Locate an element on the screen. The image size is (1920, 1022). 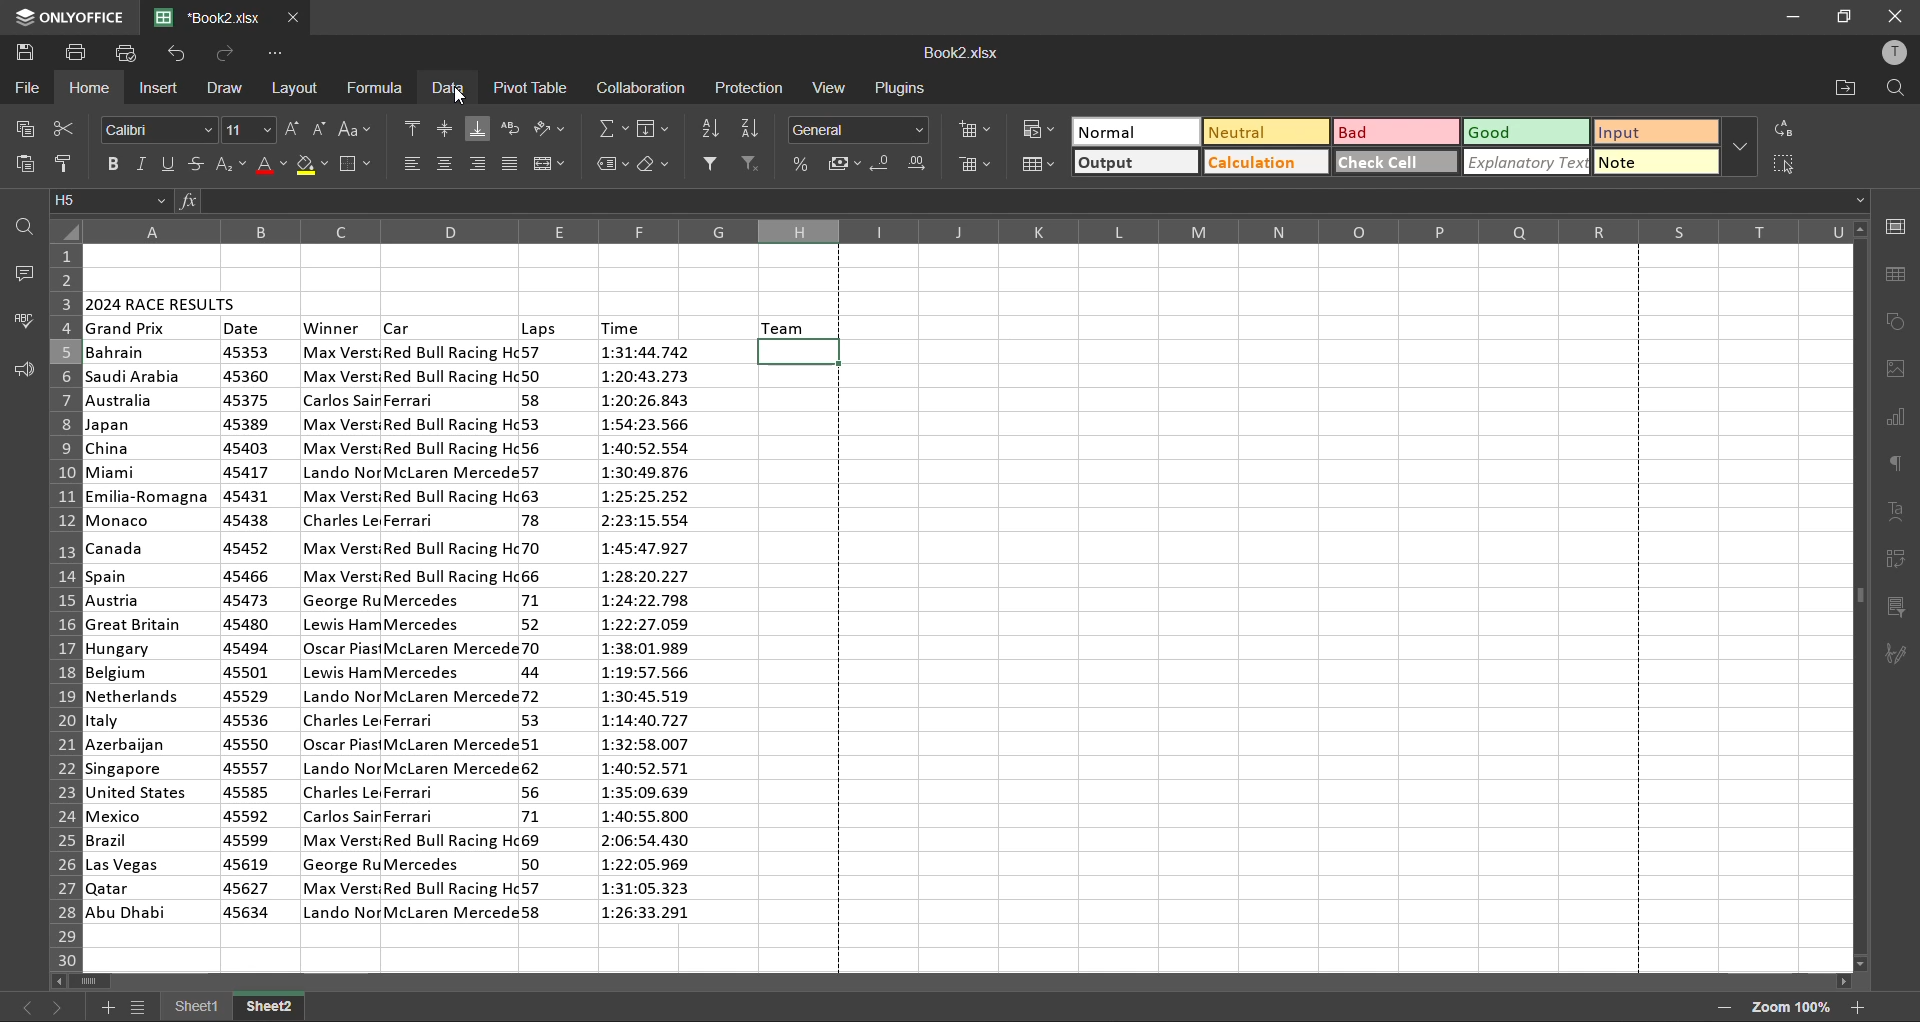
maximize is located at coordinates (1847, 15).